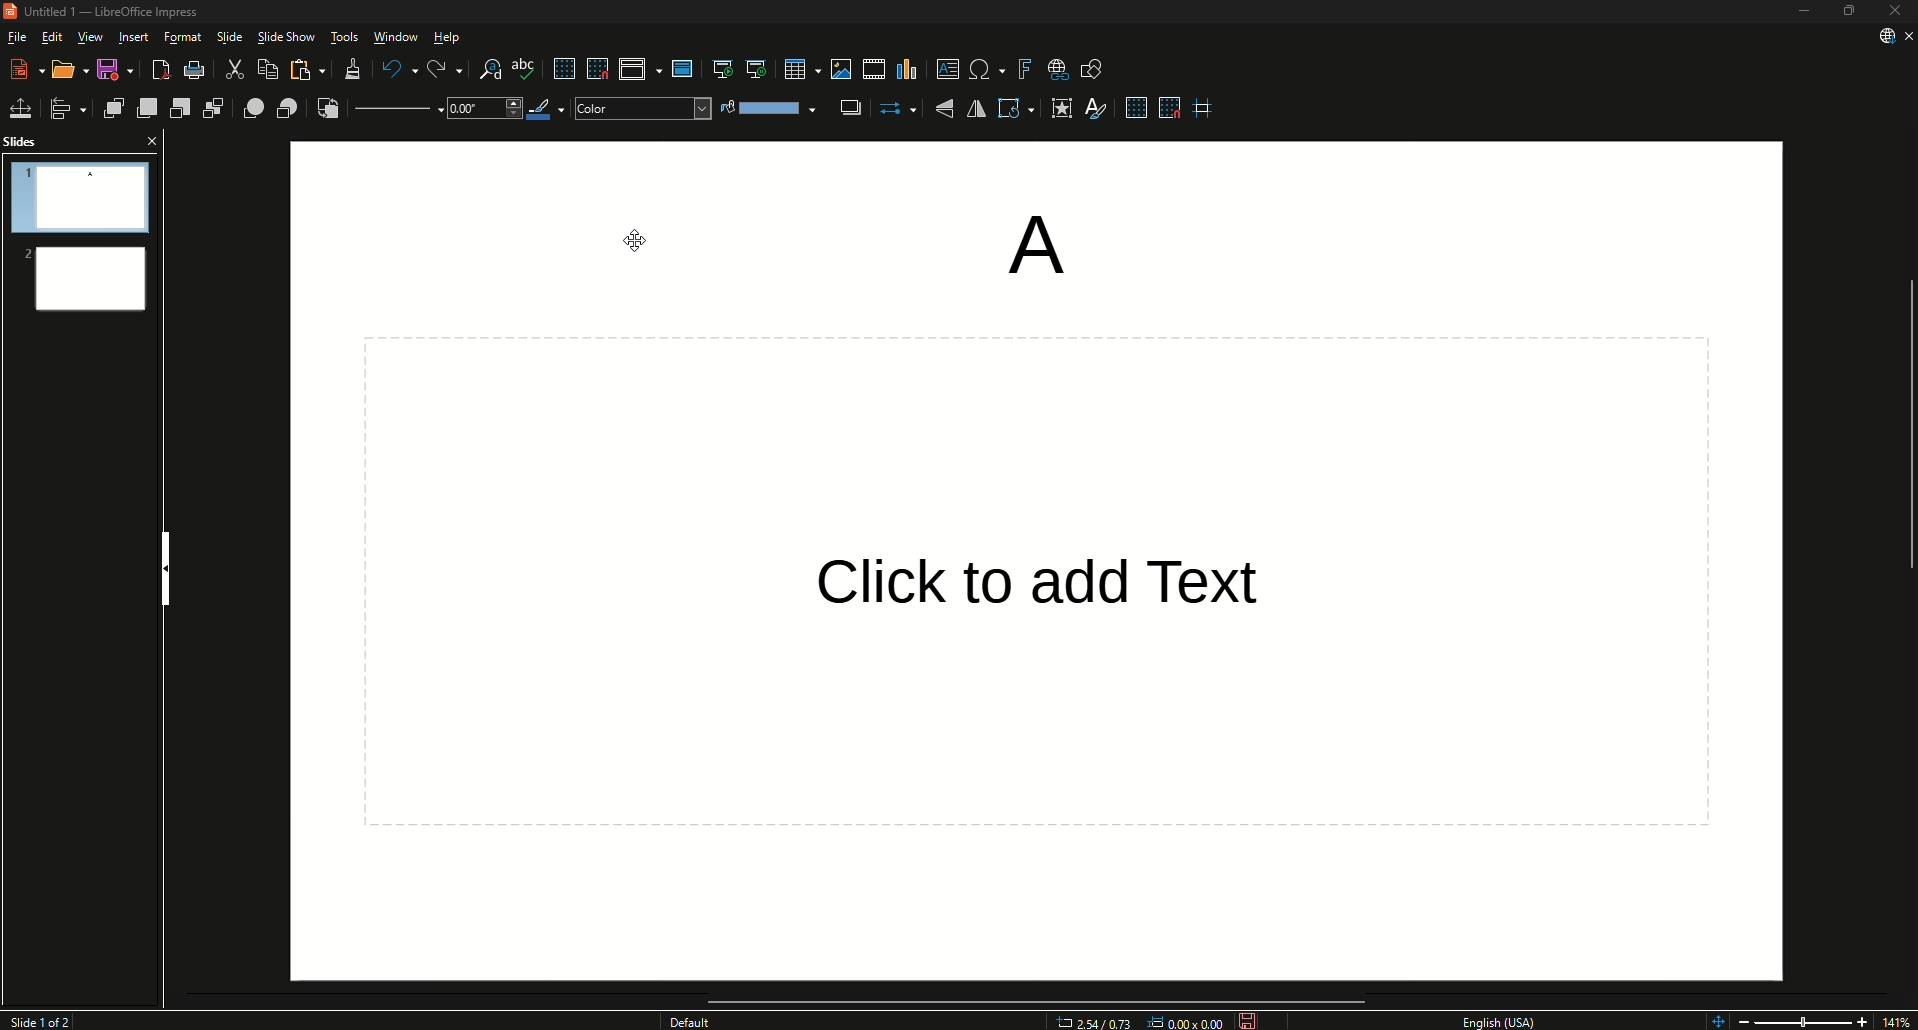 This screenshot has width=1918, height=1030. Describe the element at coordinates (66, 108) in the screenshot. I see `Align Objects` at that location.